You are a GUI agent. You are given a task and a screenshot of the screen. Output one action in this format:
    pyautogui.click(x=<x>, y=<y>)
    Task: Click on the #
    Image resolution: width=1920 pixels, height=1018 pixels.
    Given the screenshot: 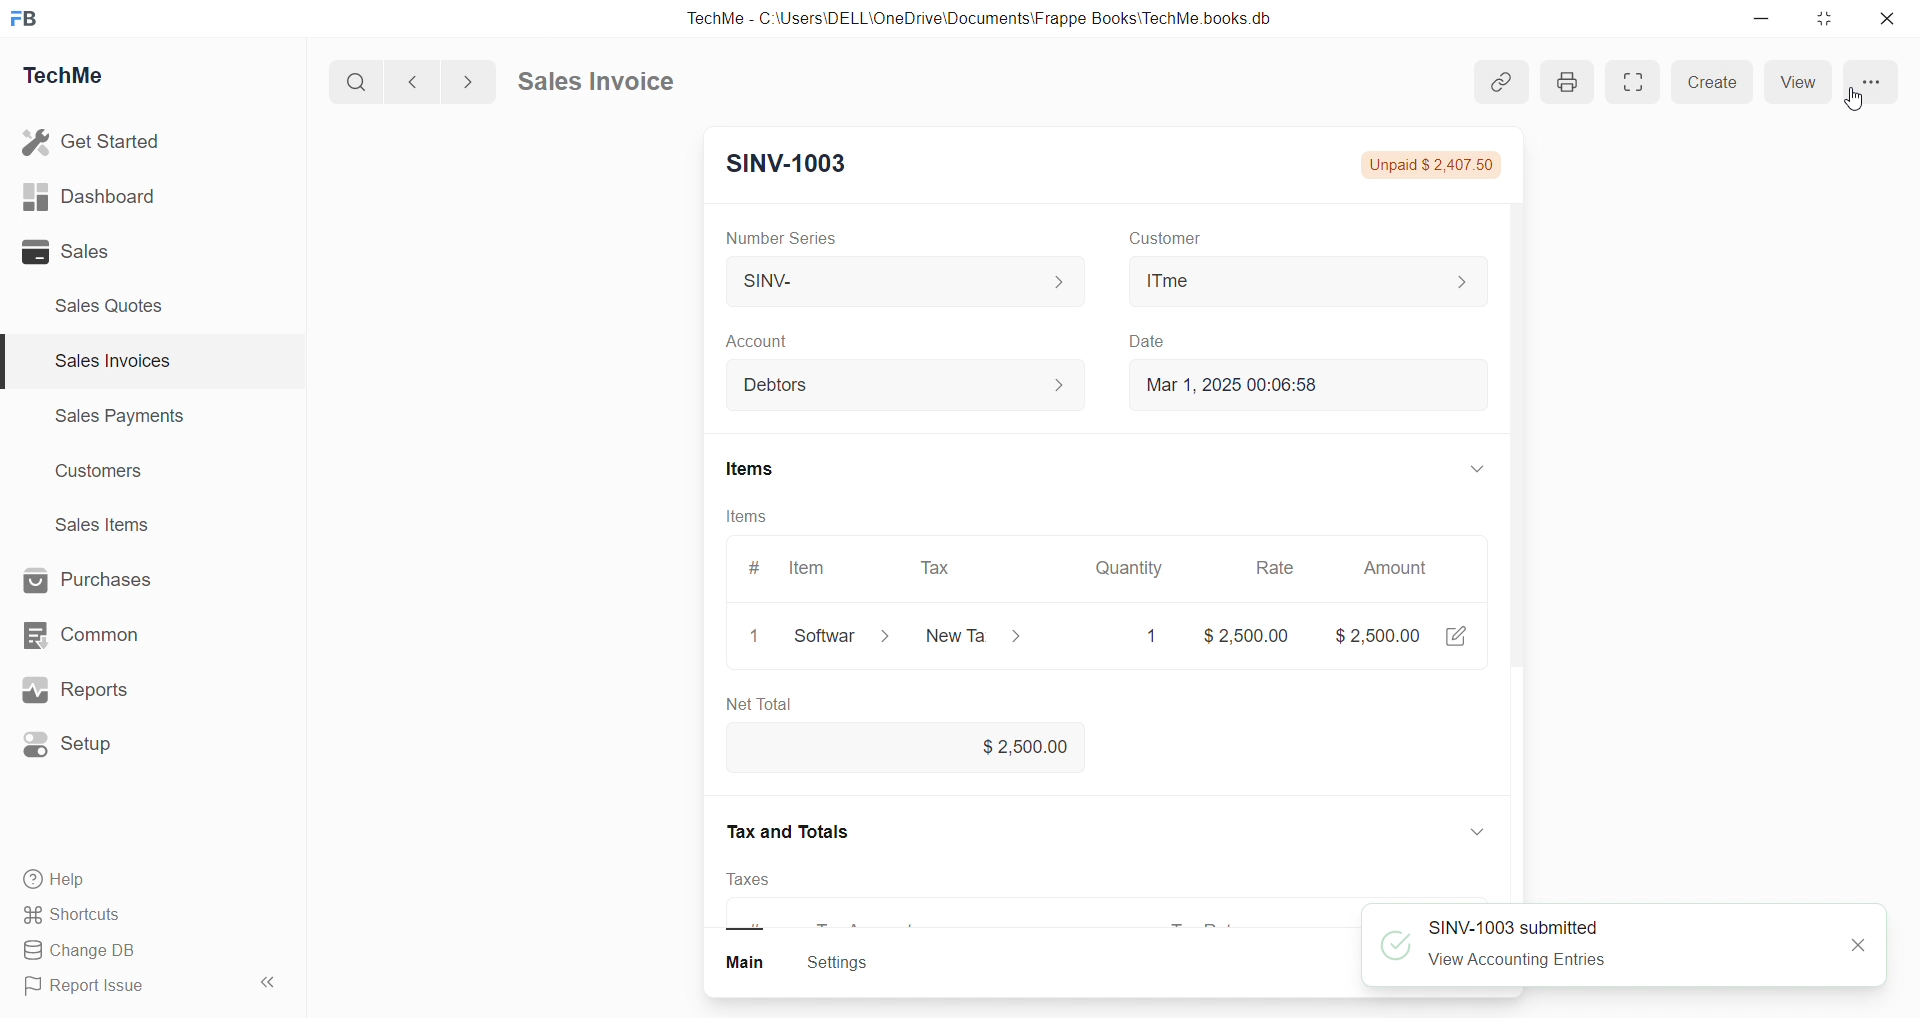 What is the action you would take?
    pyautogui.click(x=761, y=563)
    